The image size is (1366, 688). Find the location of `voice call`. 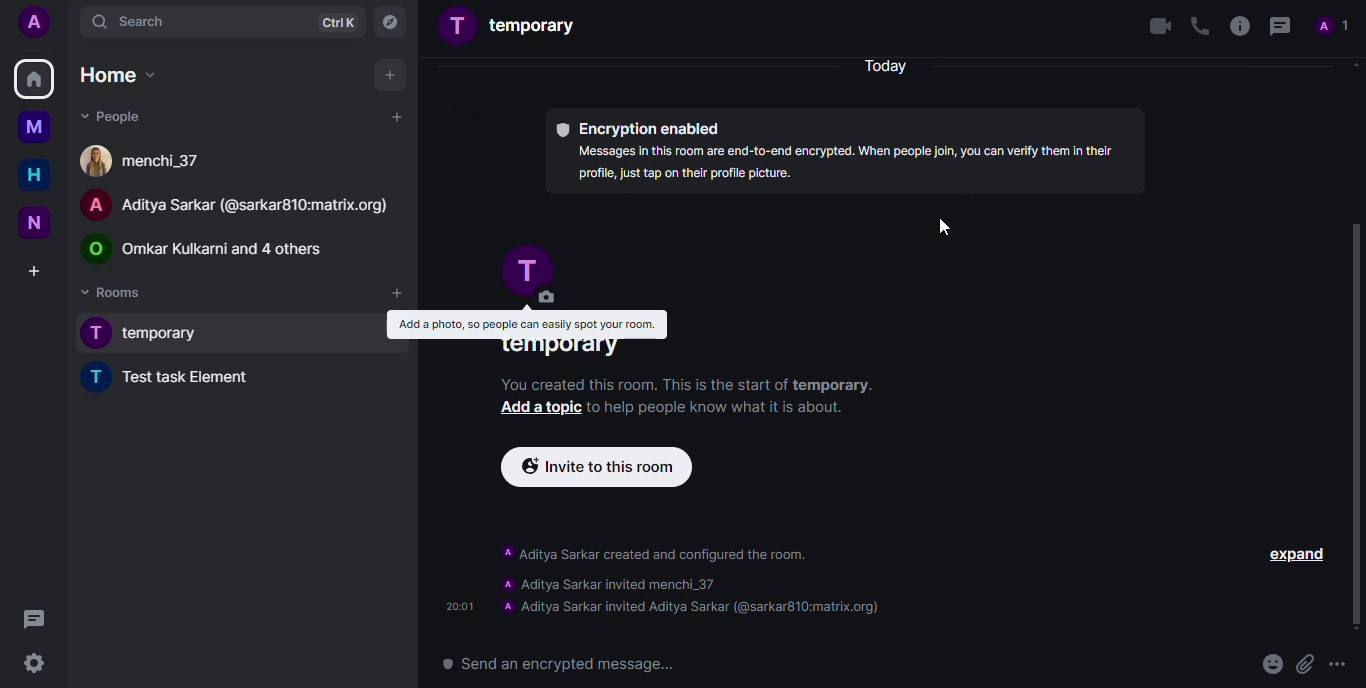

voice call is located at coordinates (1196, 25).